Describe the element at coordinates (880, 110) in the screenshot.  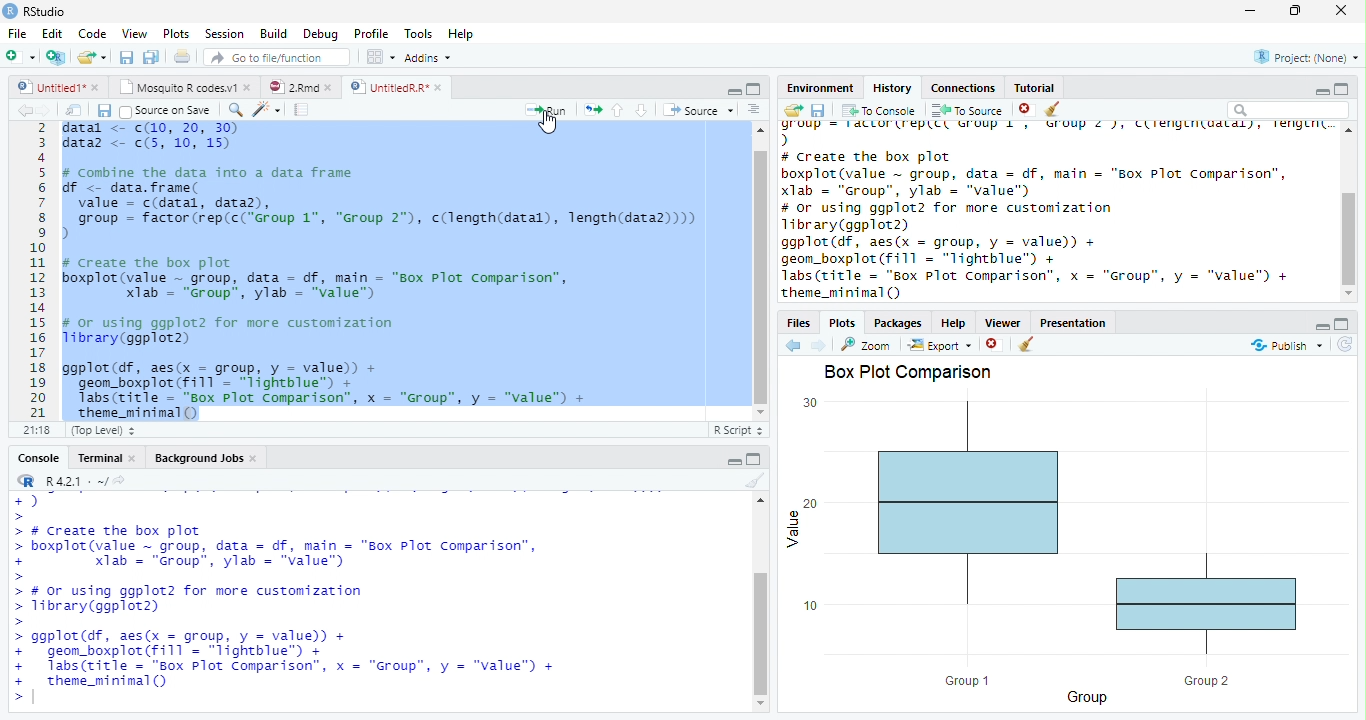
I see `To Console` at that location.